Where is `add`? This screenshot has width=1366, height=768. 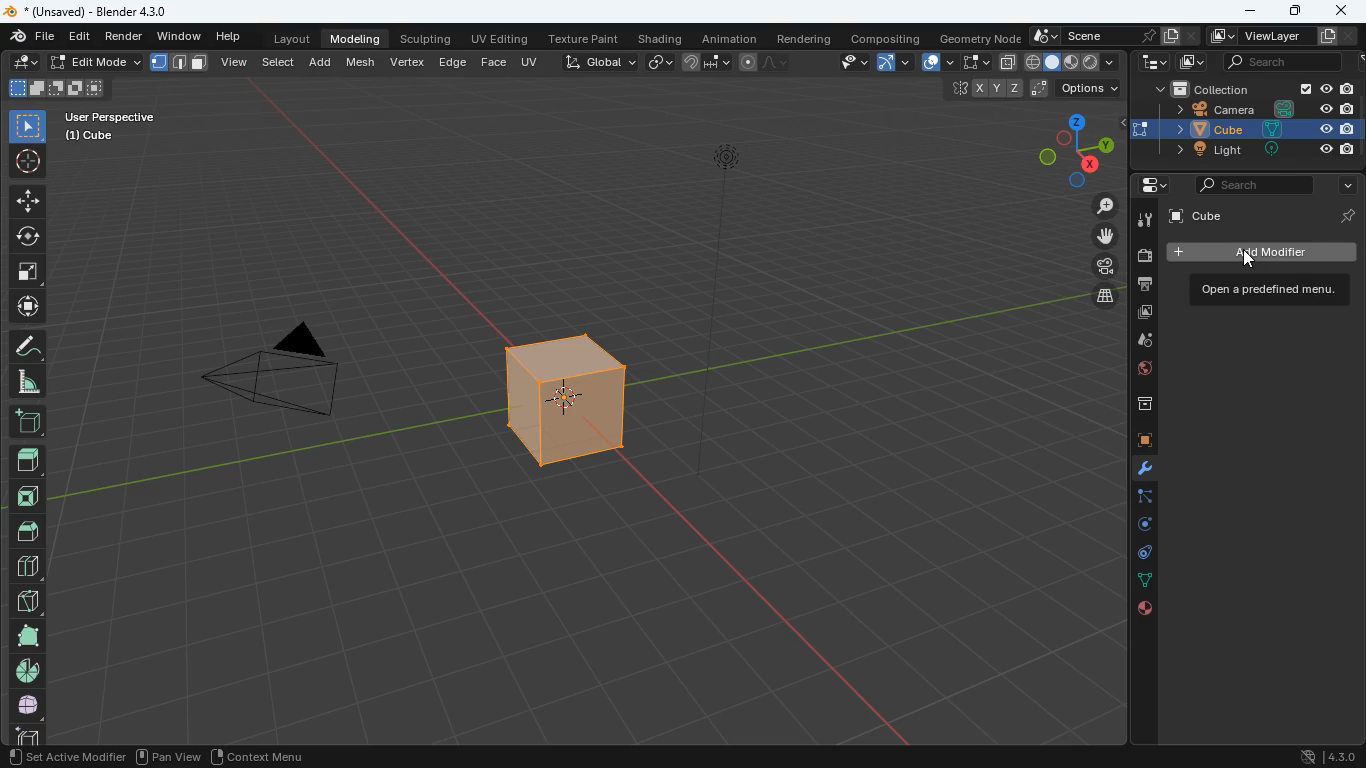
add is located at coordinates (31, 424).